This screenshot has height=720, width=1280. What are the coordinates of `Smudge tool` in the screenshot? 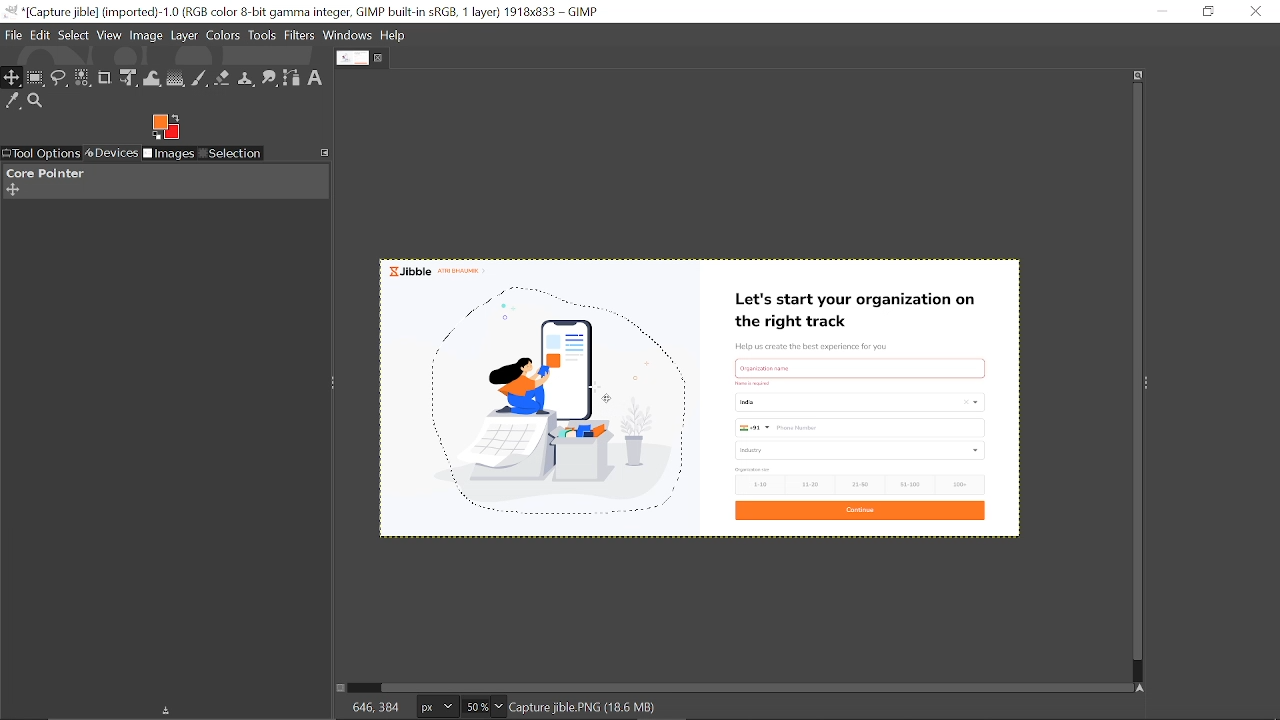 It's located at (271, 79).